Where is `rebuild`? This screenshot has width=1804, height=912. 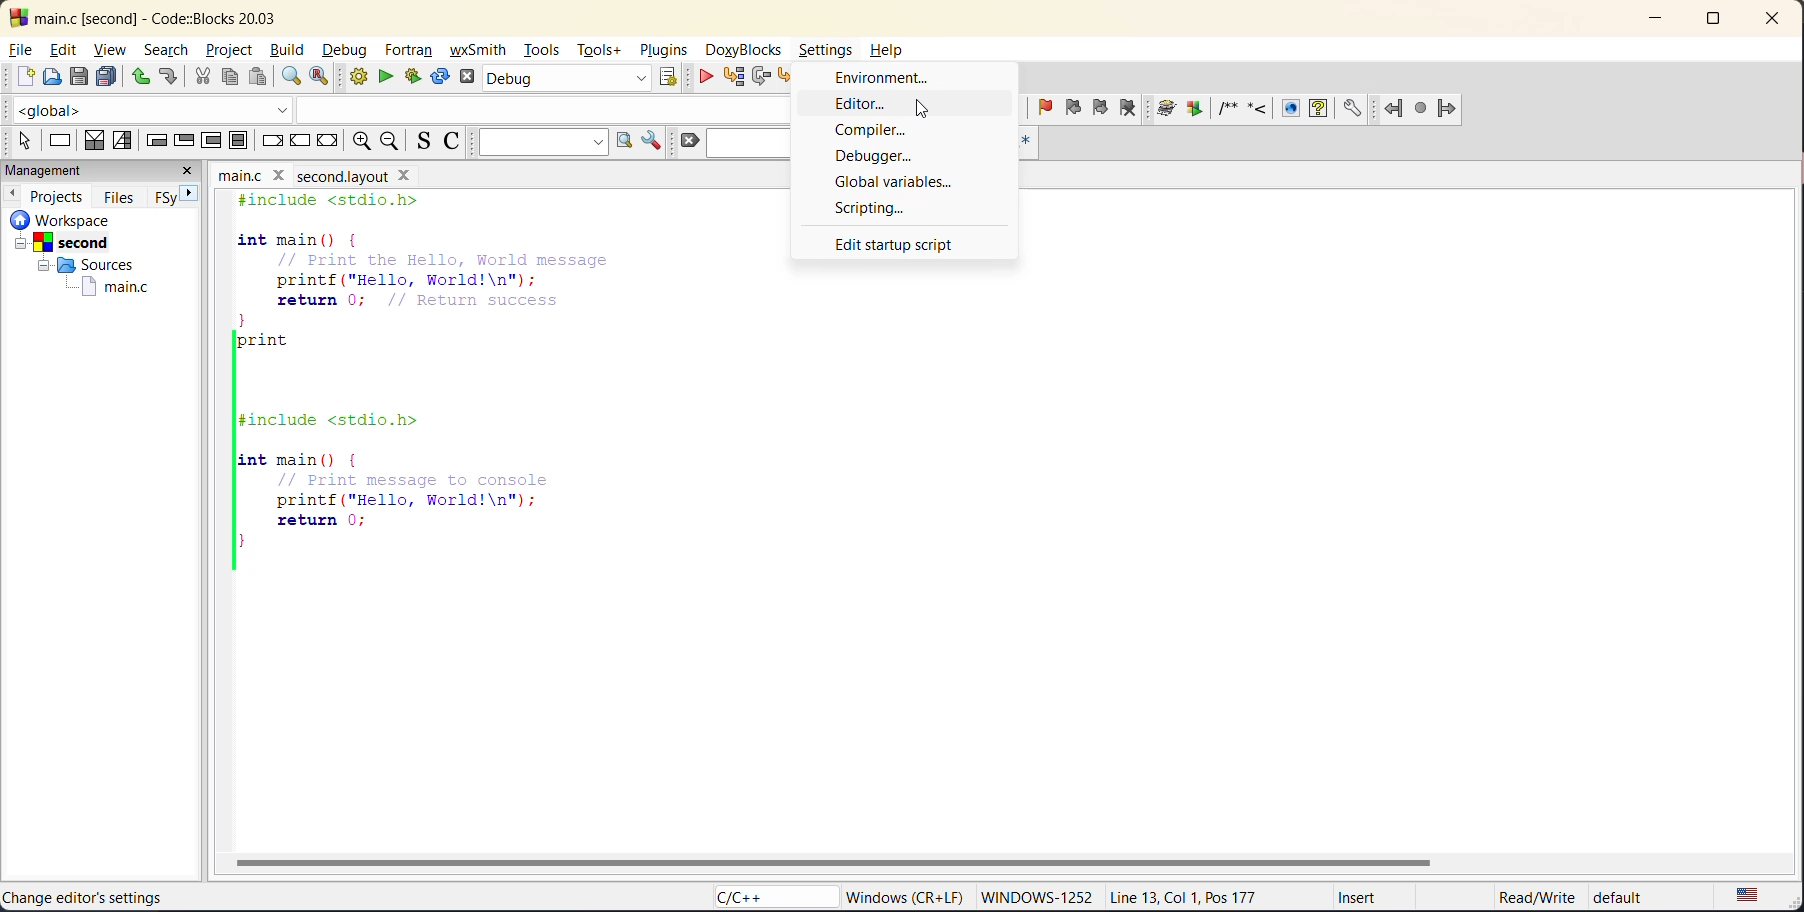
rebuild is located at coordinates (442, 78).